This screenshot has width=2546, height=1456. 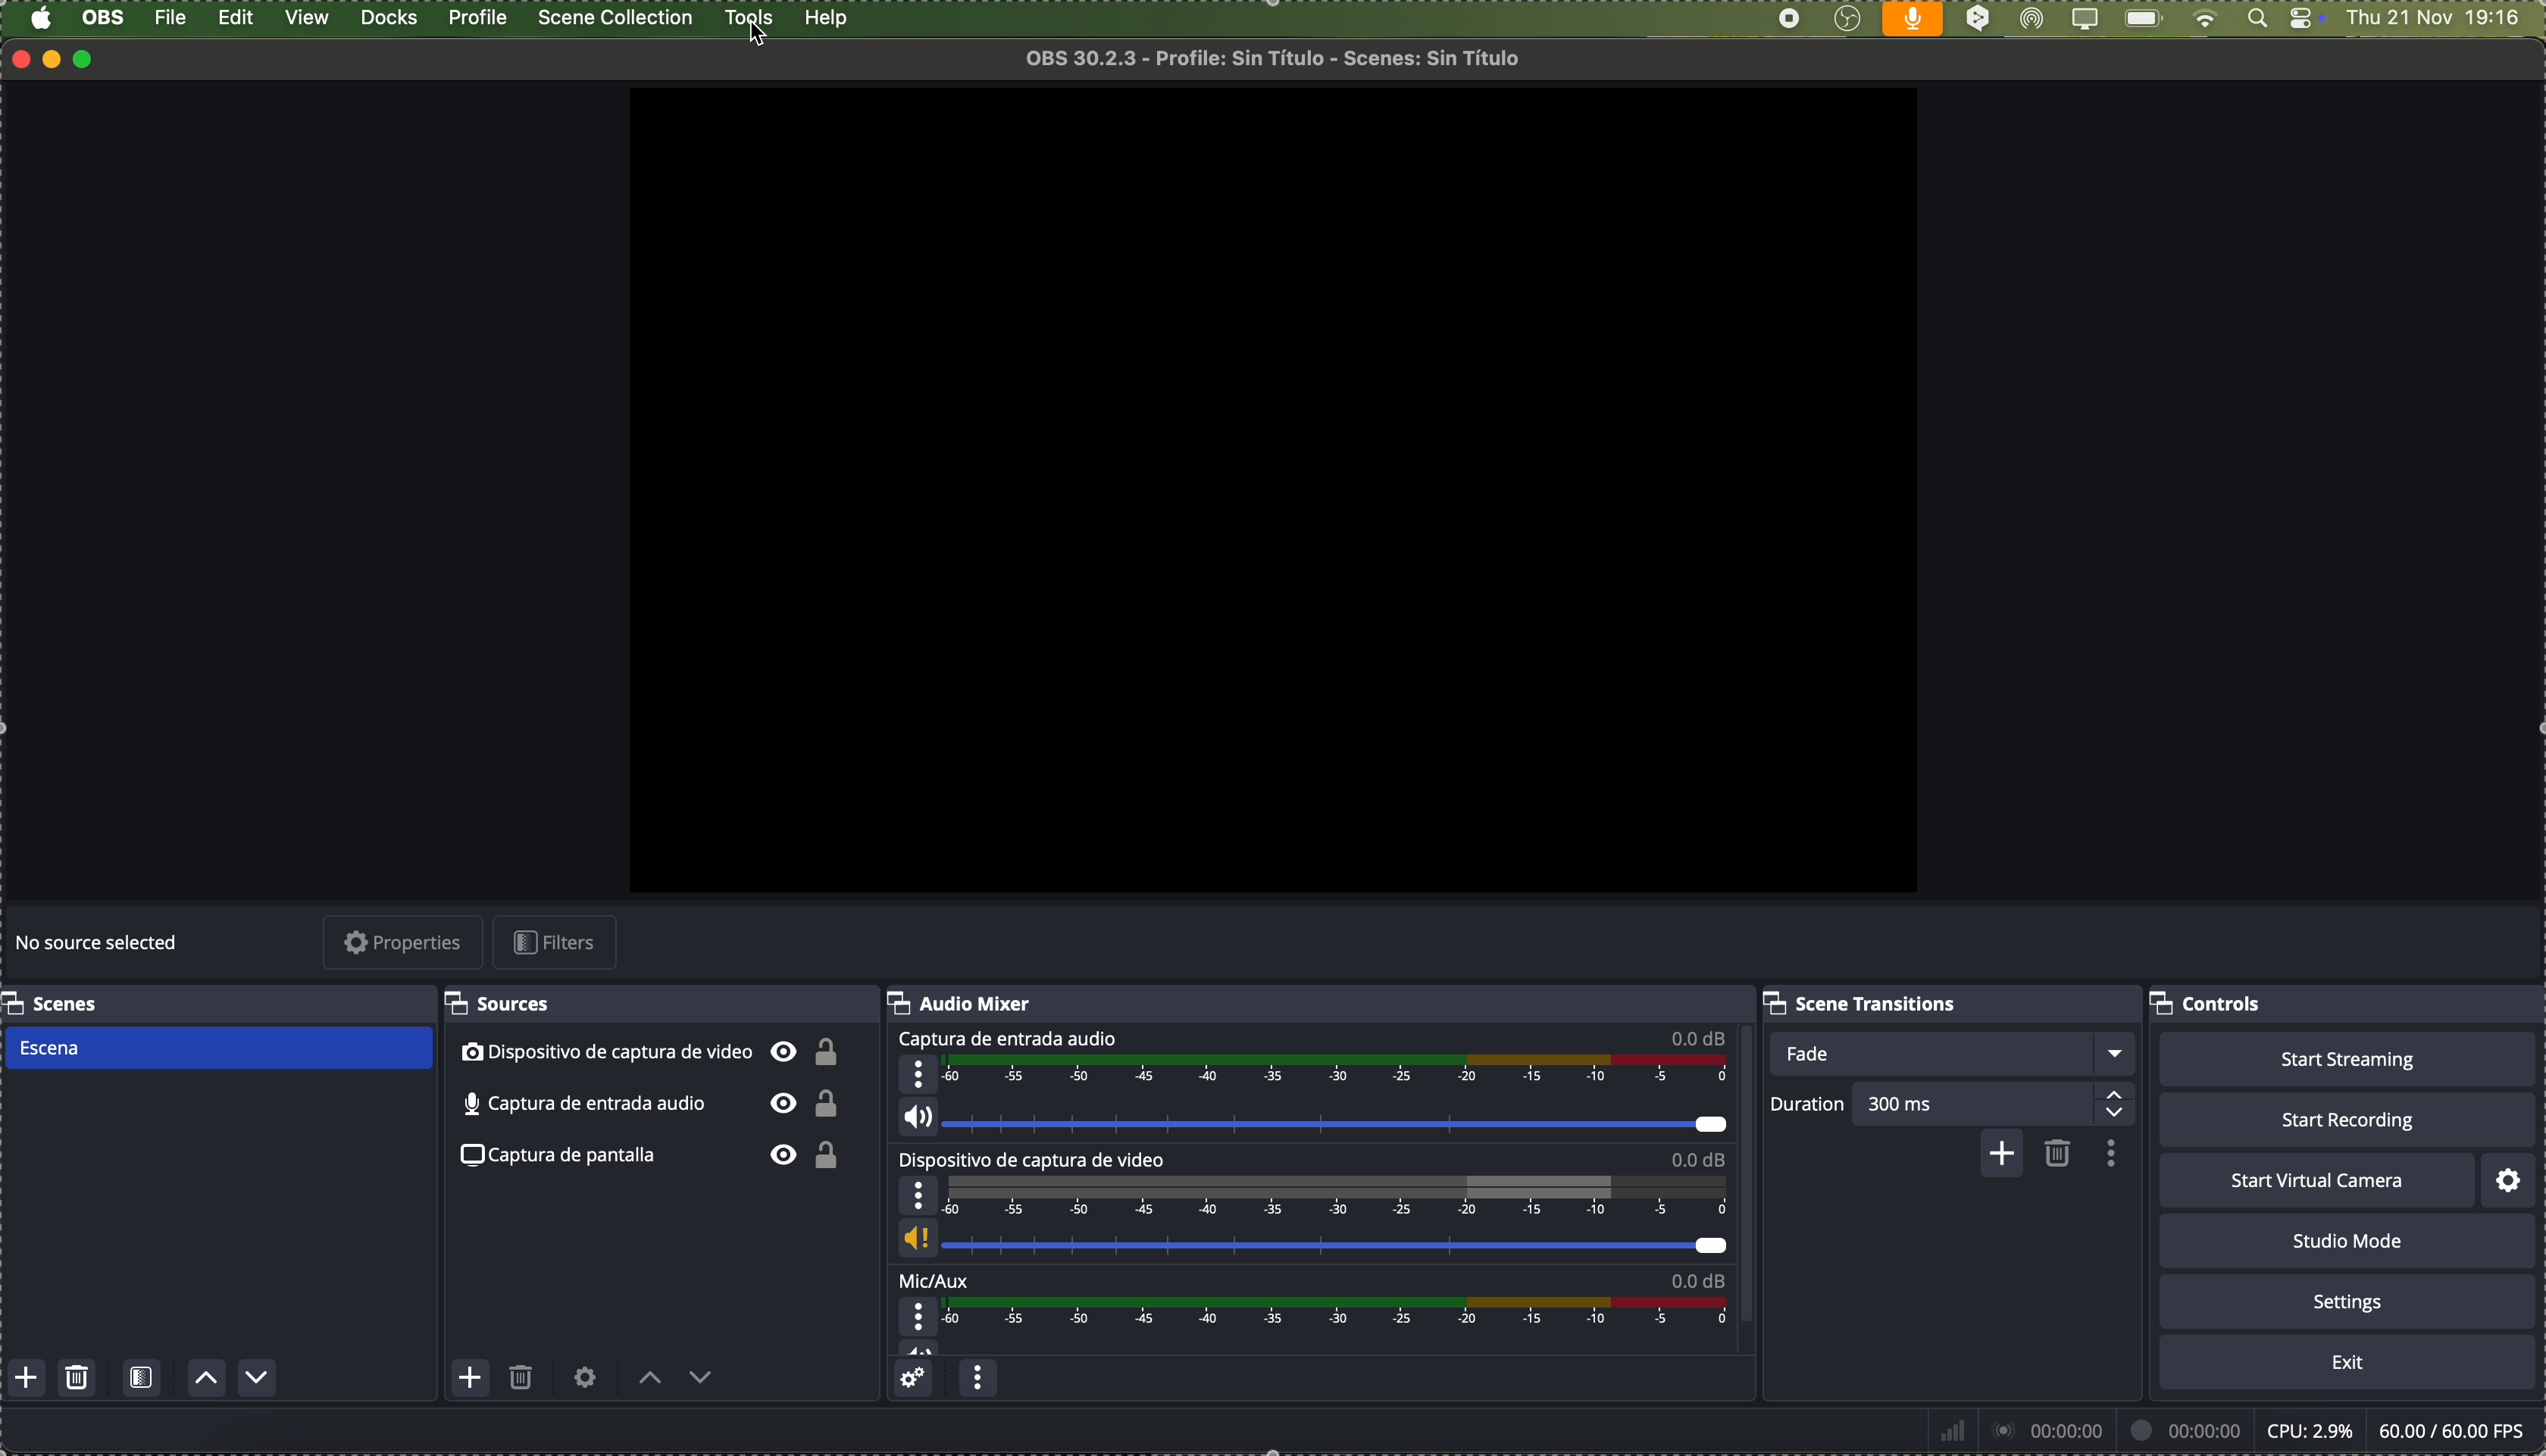 I want to click on open scene filters, so click(x=142, y=1380).